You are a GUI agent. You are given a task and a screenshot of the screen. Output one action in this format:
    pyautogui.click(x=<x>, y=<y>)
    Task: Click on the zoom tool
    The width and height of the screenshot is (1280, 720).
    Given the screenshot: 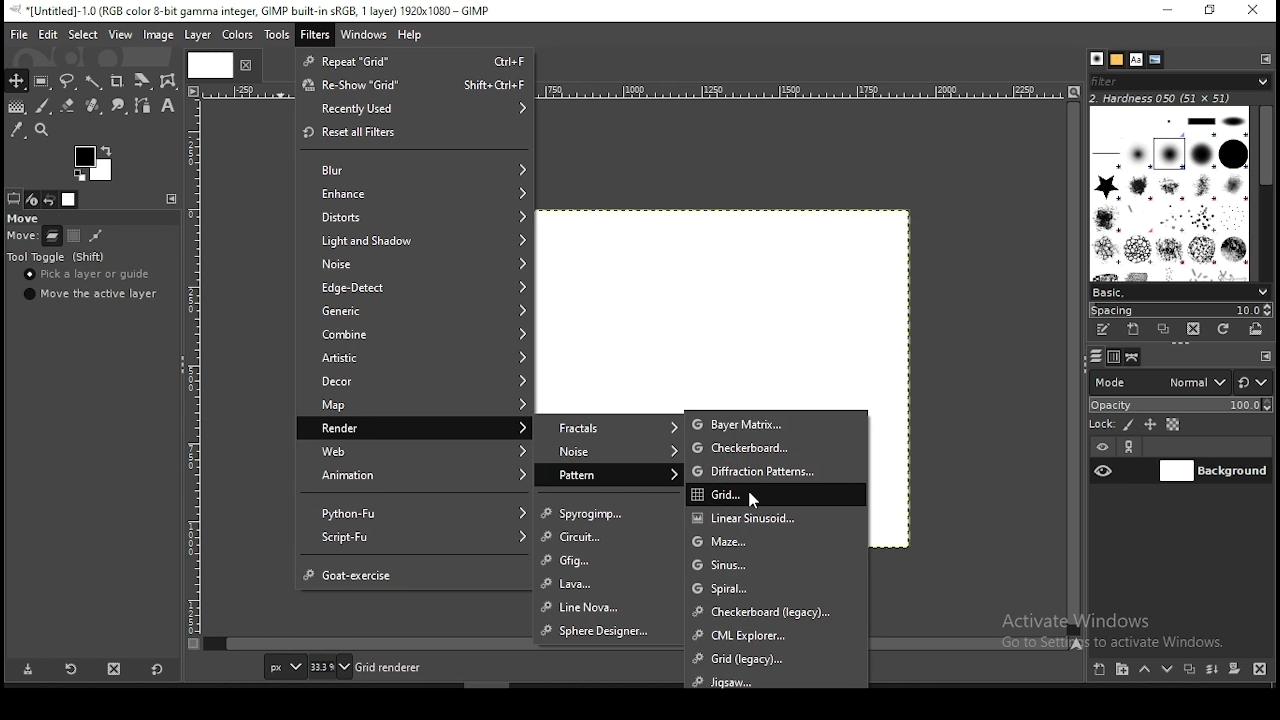 What is the action you would take?
    pyautogui.click(x=48, y=130)
    